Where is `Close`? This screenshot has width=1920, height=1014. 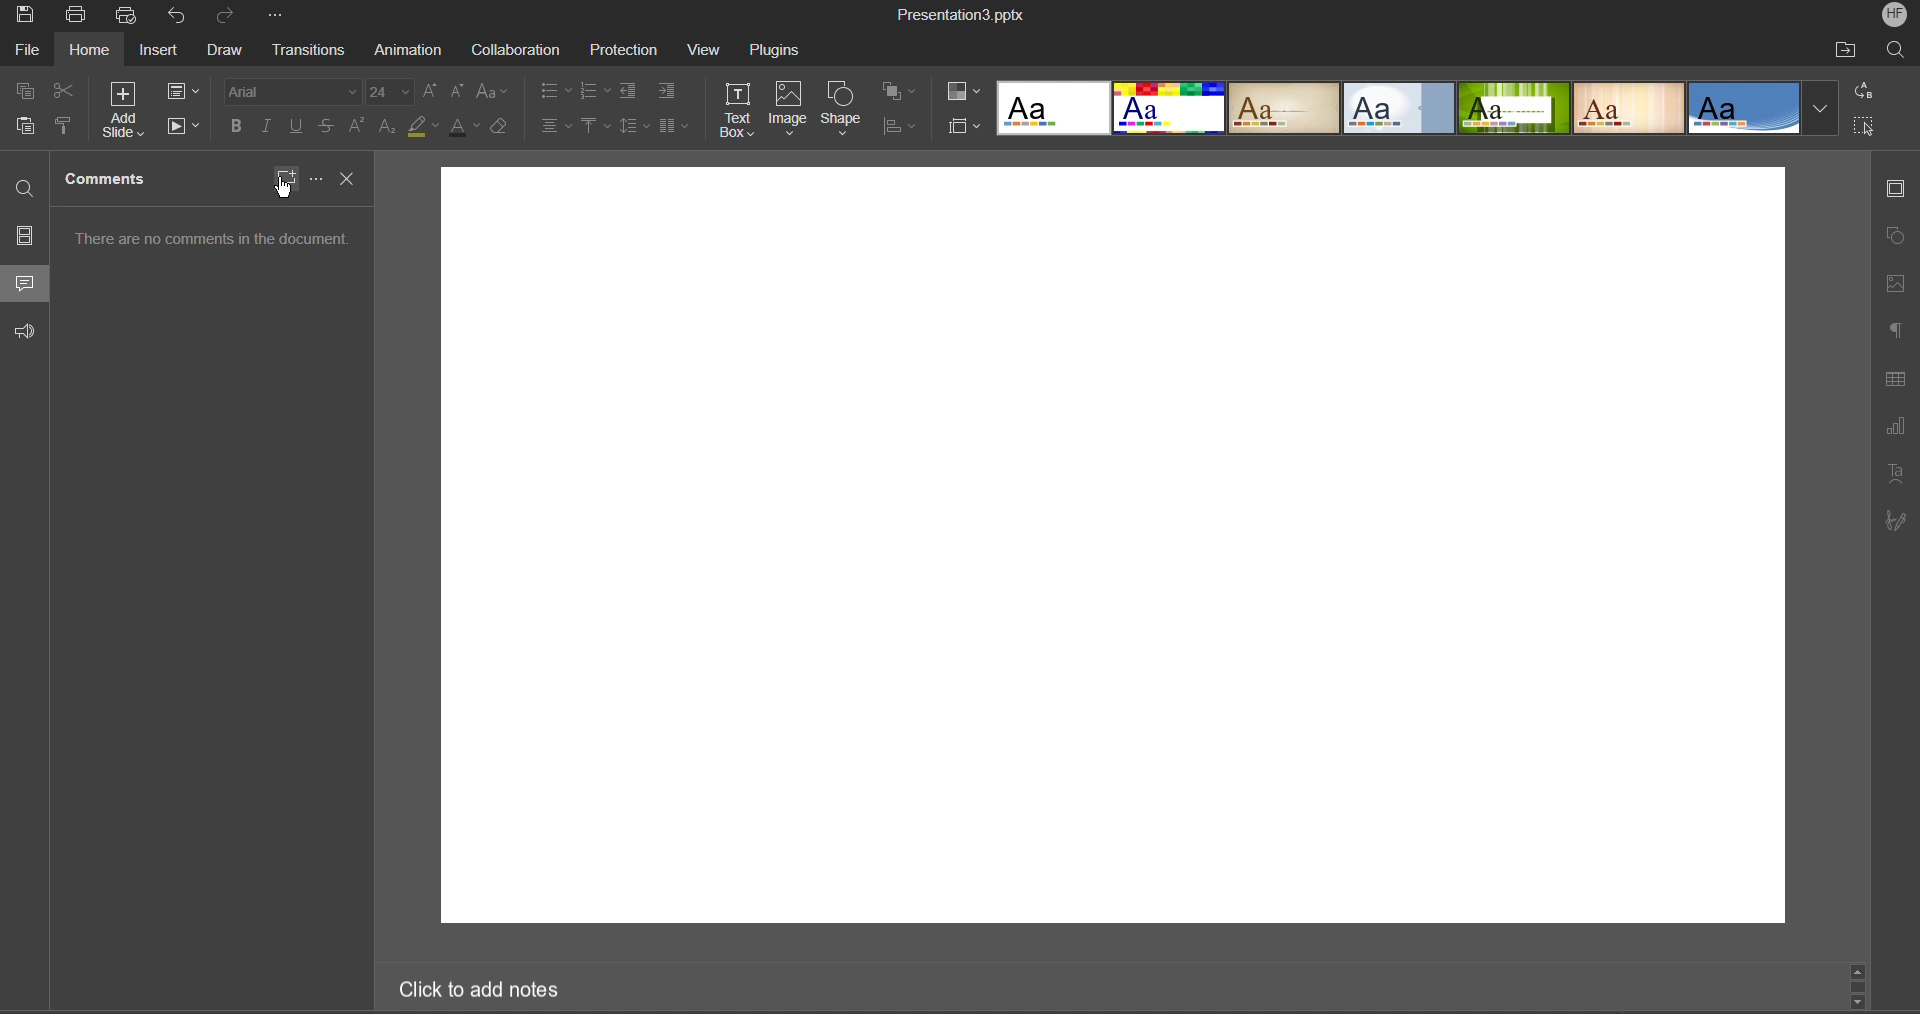 Close is located at coordinates (351, 179).